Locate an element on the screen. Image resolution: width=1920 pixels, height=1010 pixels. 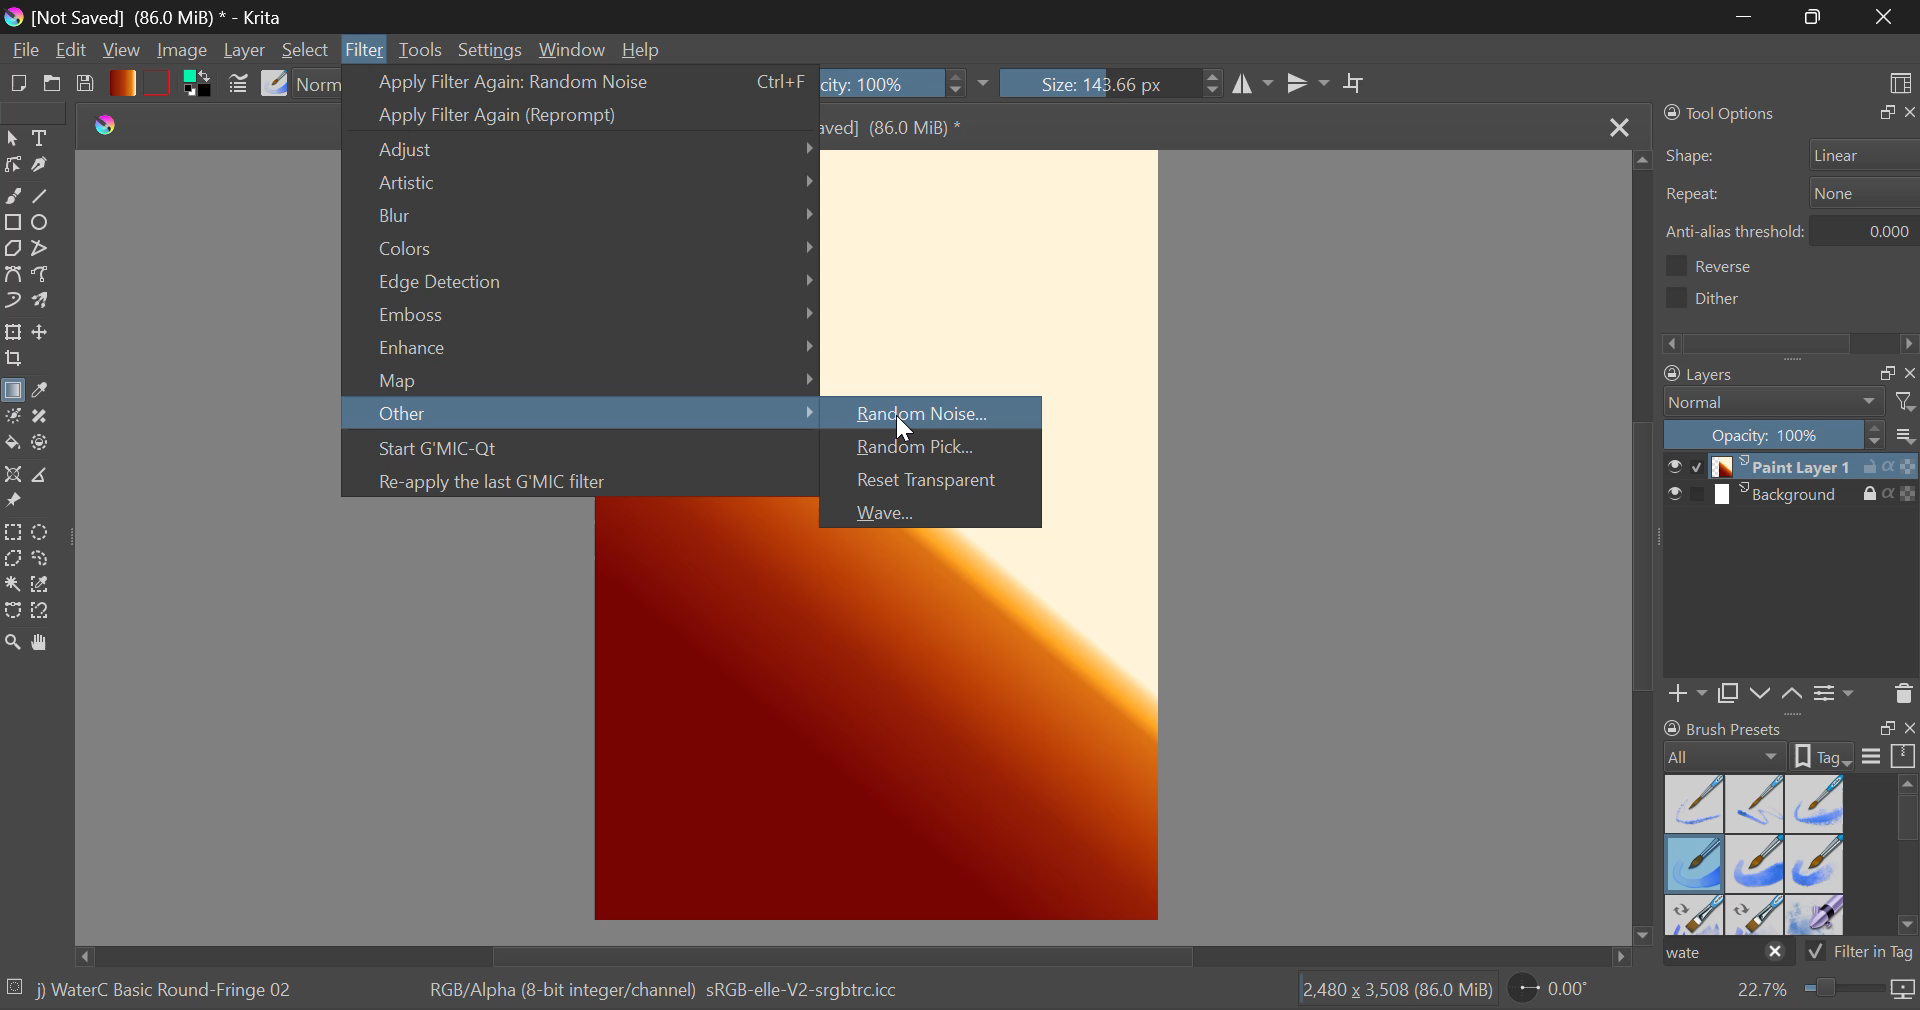
Pattern is located at coordinates (160, 81).